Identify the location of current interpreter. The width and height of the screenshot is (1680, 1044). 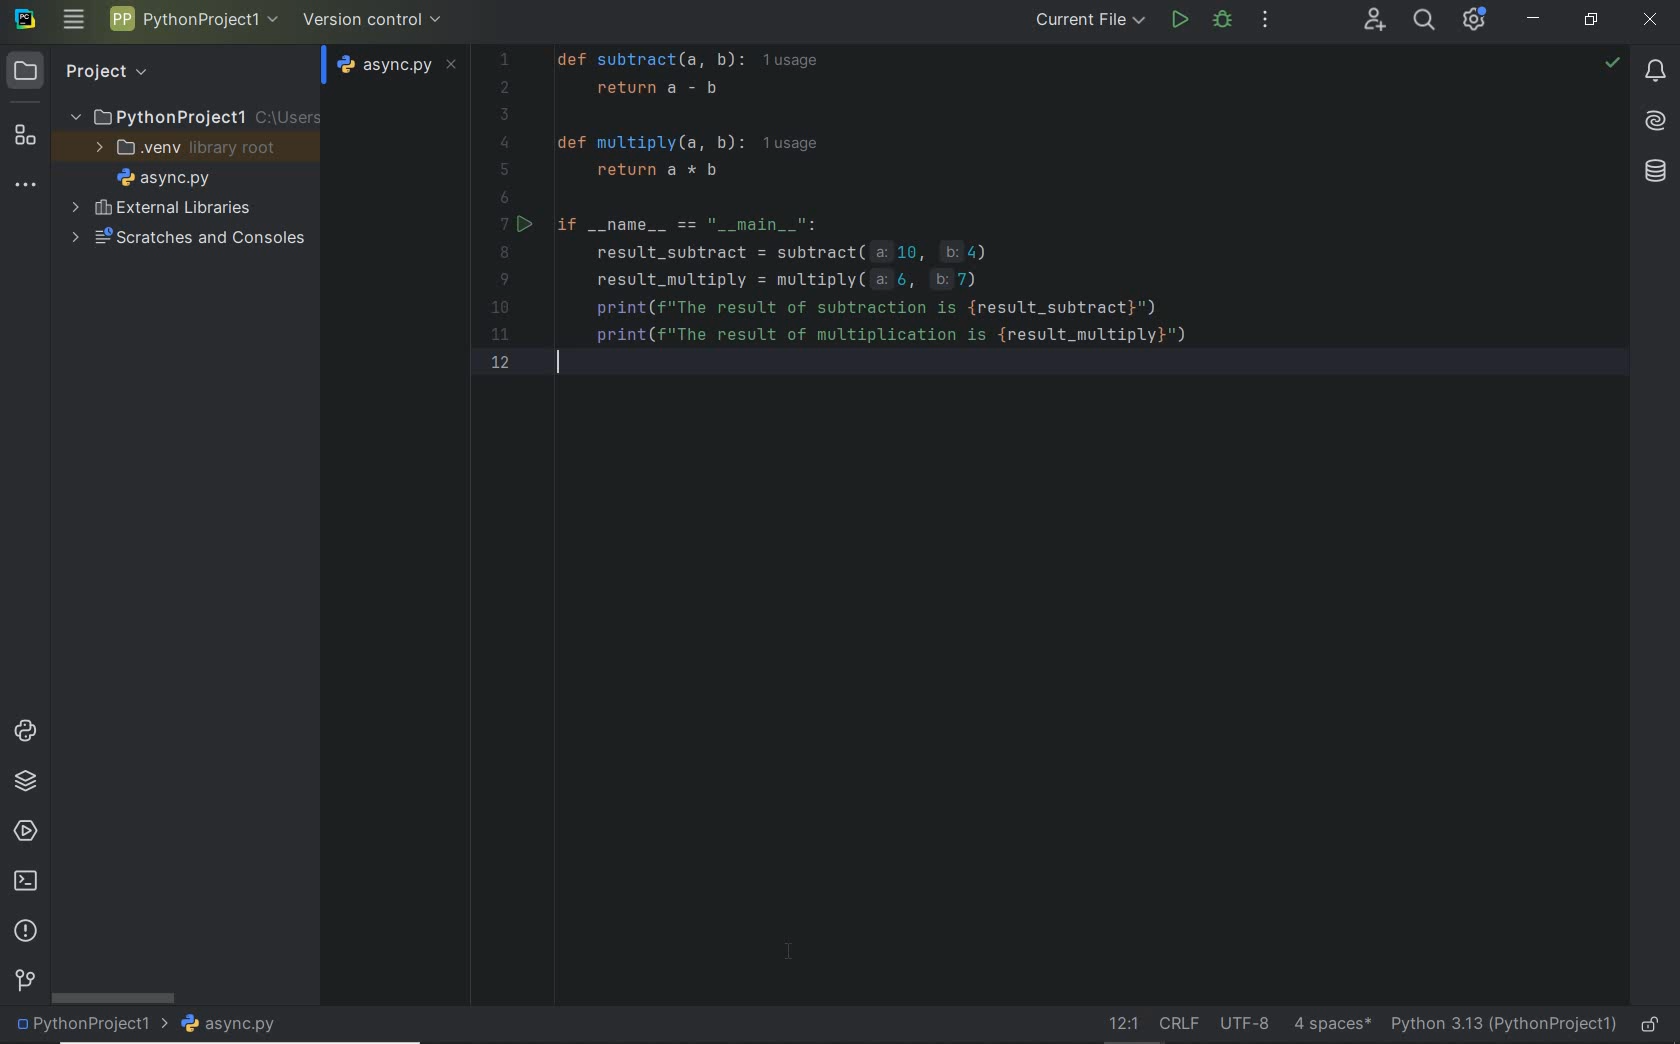
(1503, 1024).